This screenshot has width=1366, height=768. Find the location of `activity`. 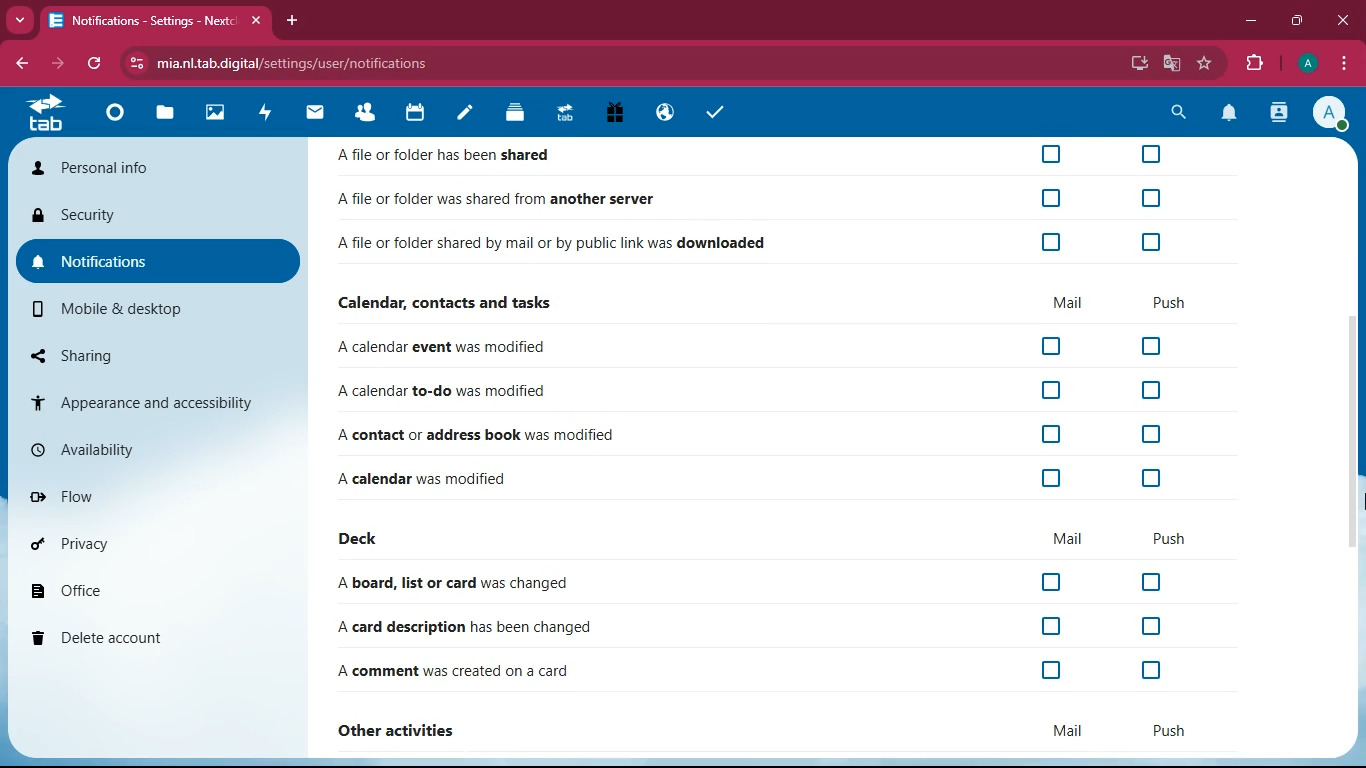

activity is located at coordinates (268, 115).